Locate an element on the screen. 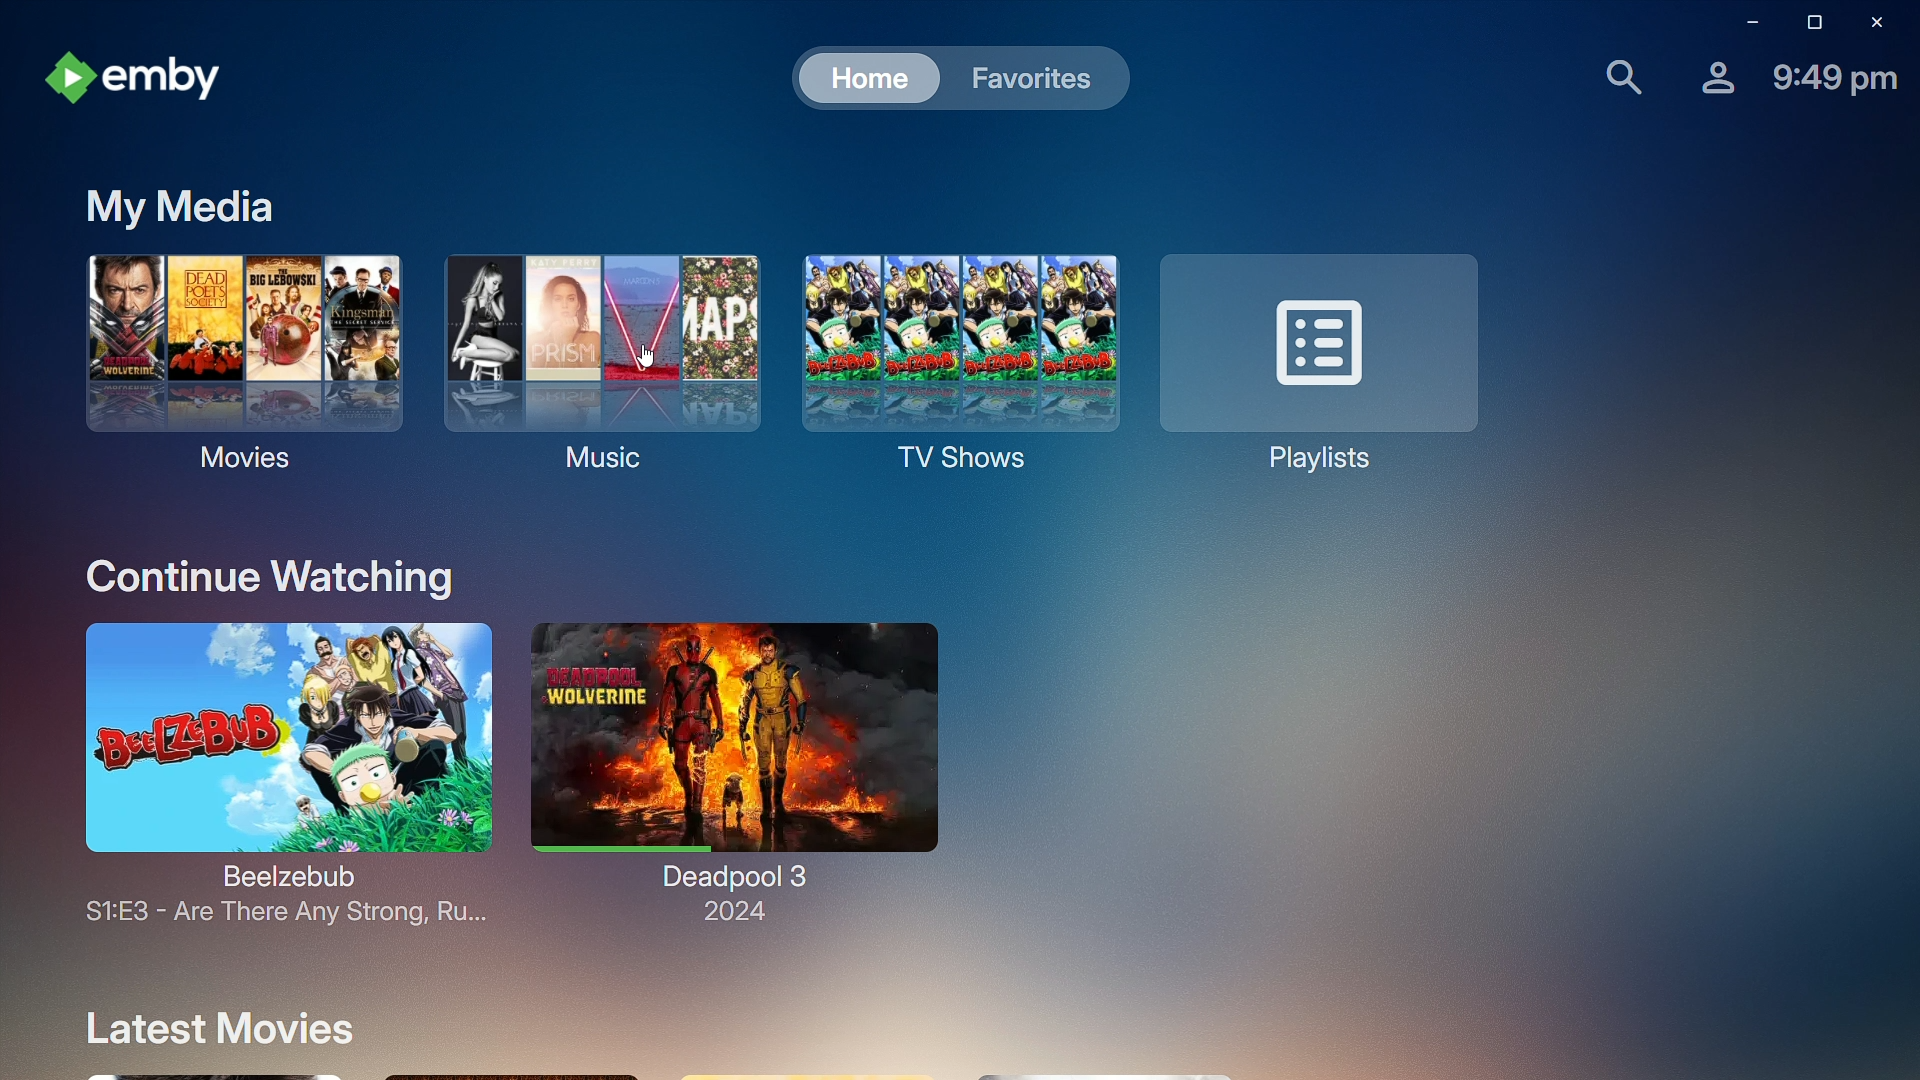 Image resolution: width=1920 pixels, height=1080 pixels. Music is located at coordinates (595, 357).